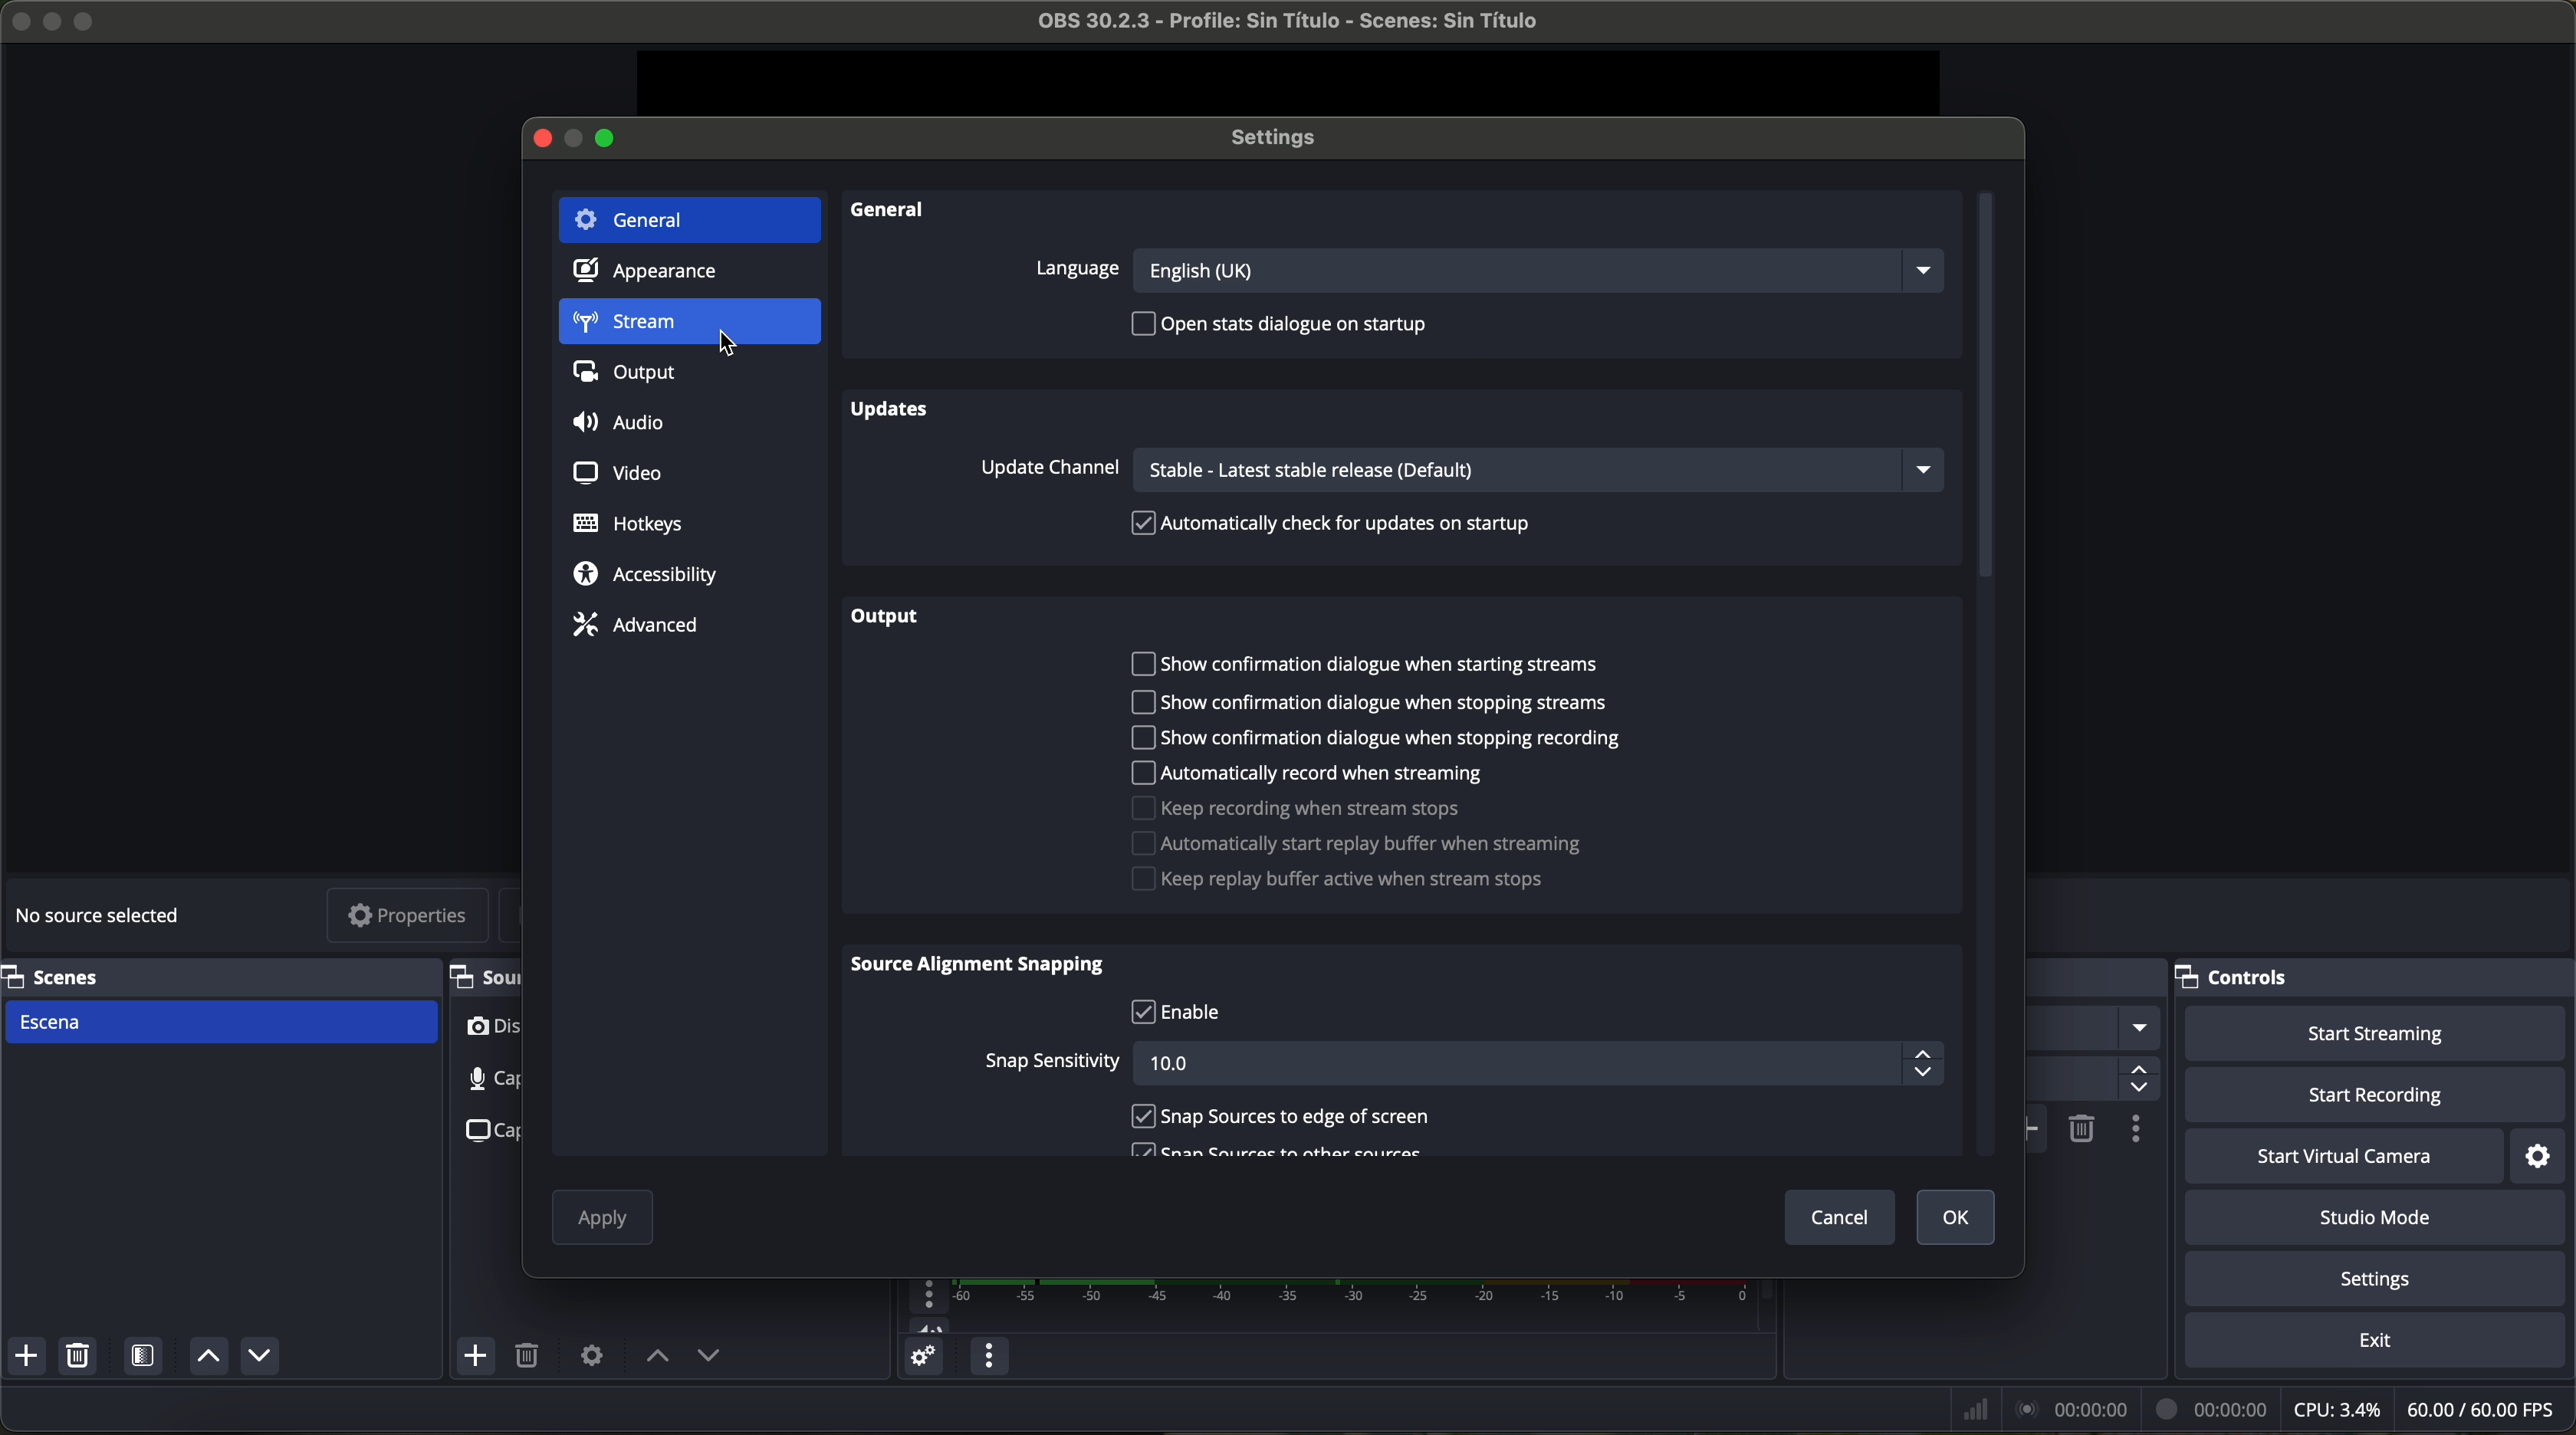 This screenshot has height=1435, width=2576. What do you see at coordinates (478, 1079) in the screenshot?
I see `audio input capture` at bounding box center [478, 1079].